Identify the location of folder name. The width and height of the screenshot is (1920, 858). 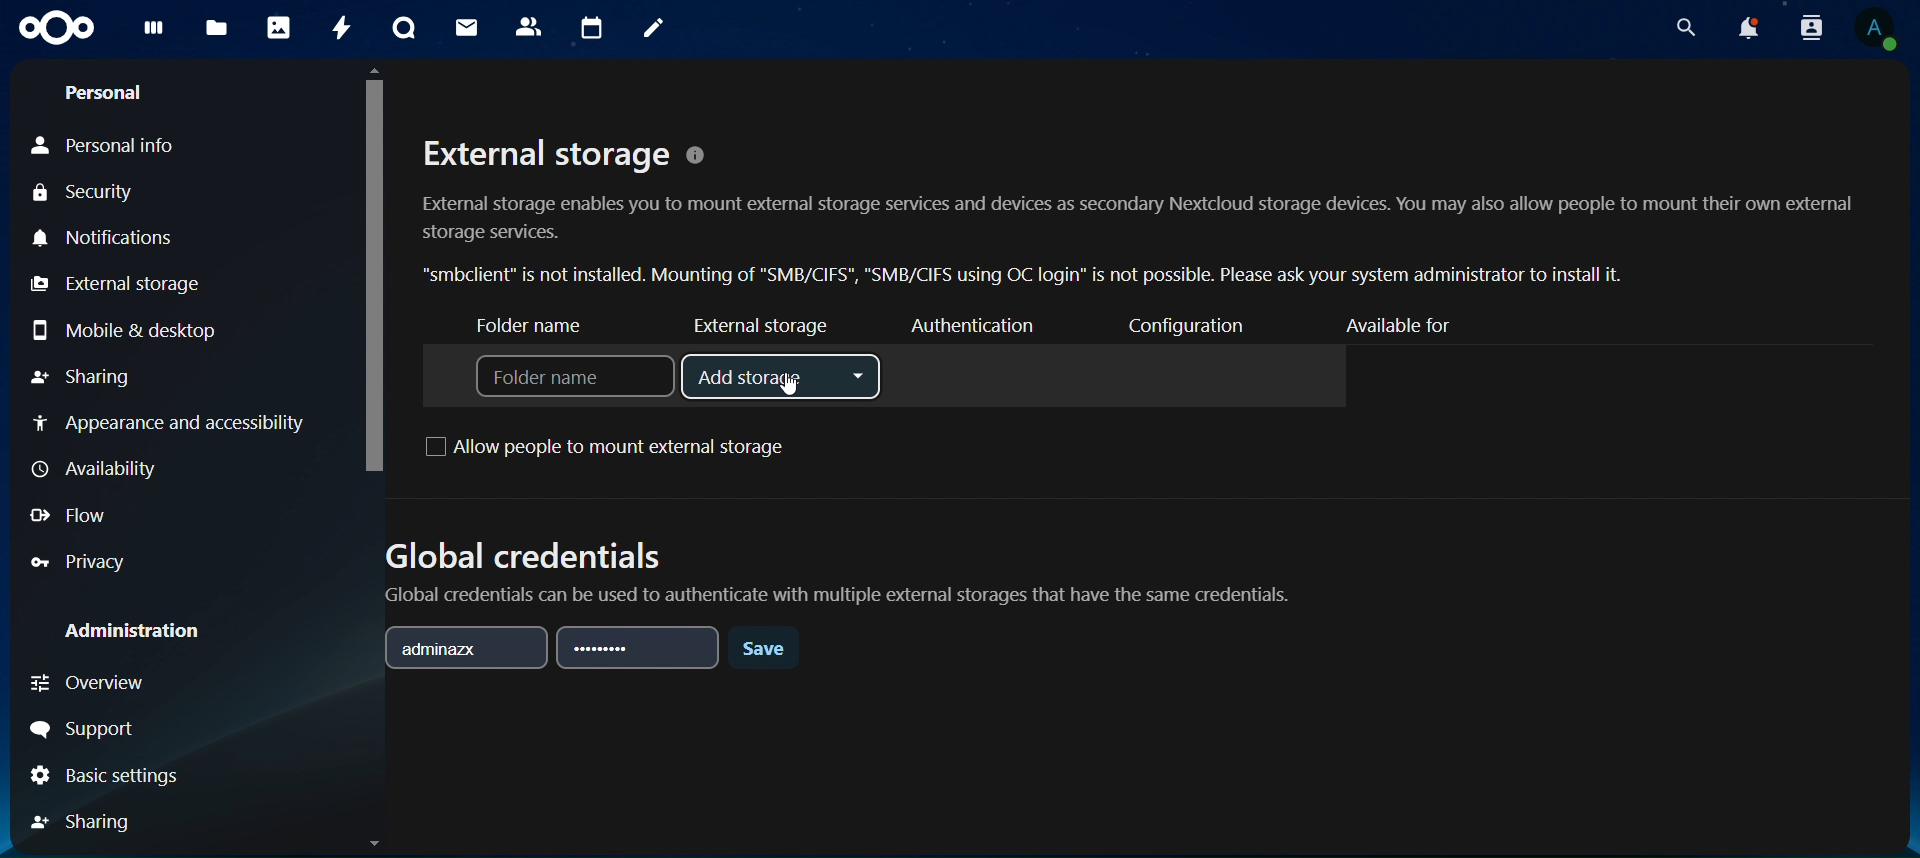
(539, 327).